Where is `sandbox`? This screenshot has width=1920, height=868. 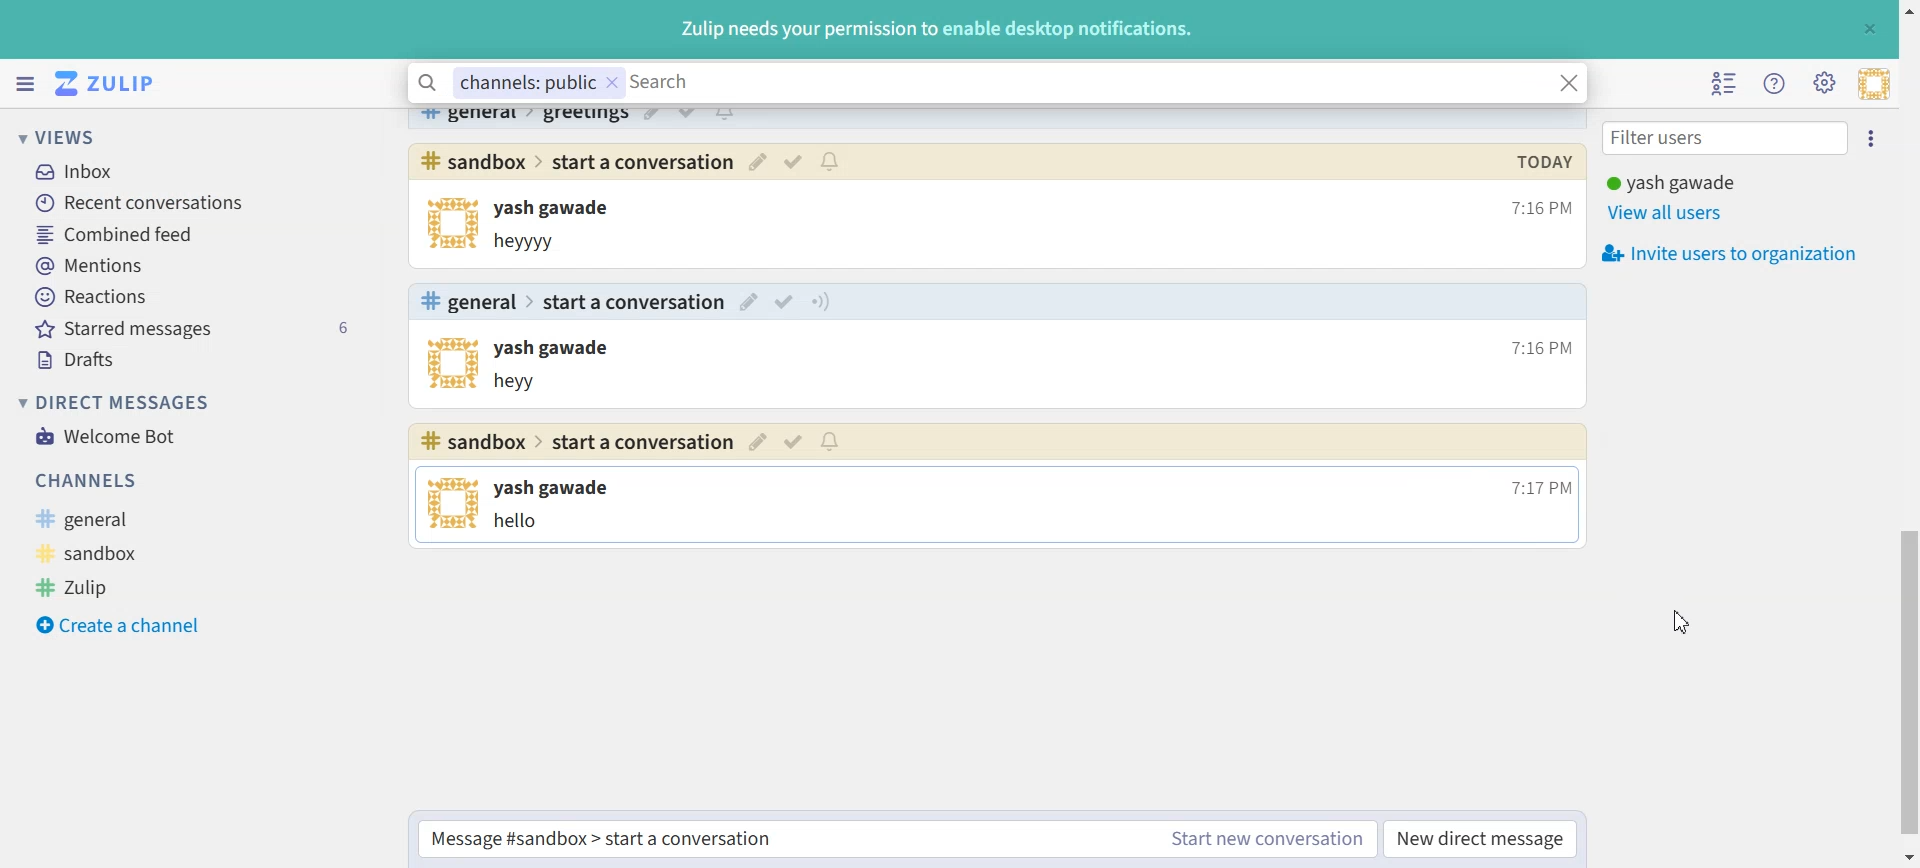 sandbox is located at coordinates (475, 442).